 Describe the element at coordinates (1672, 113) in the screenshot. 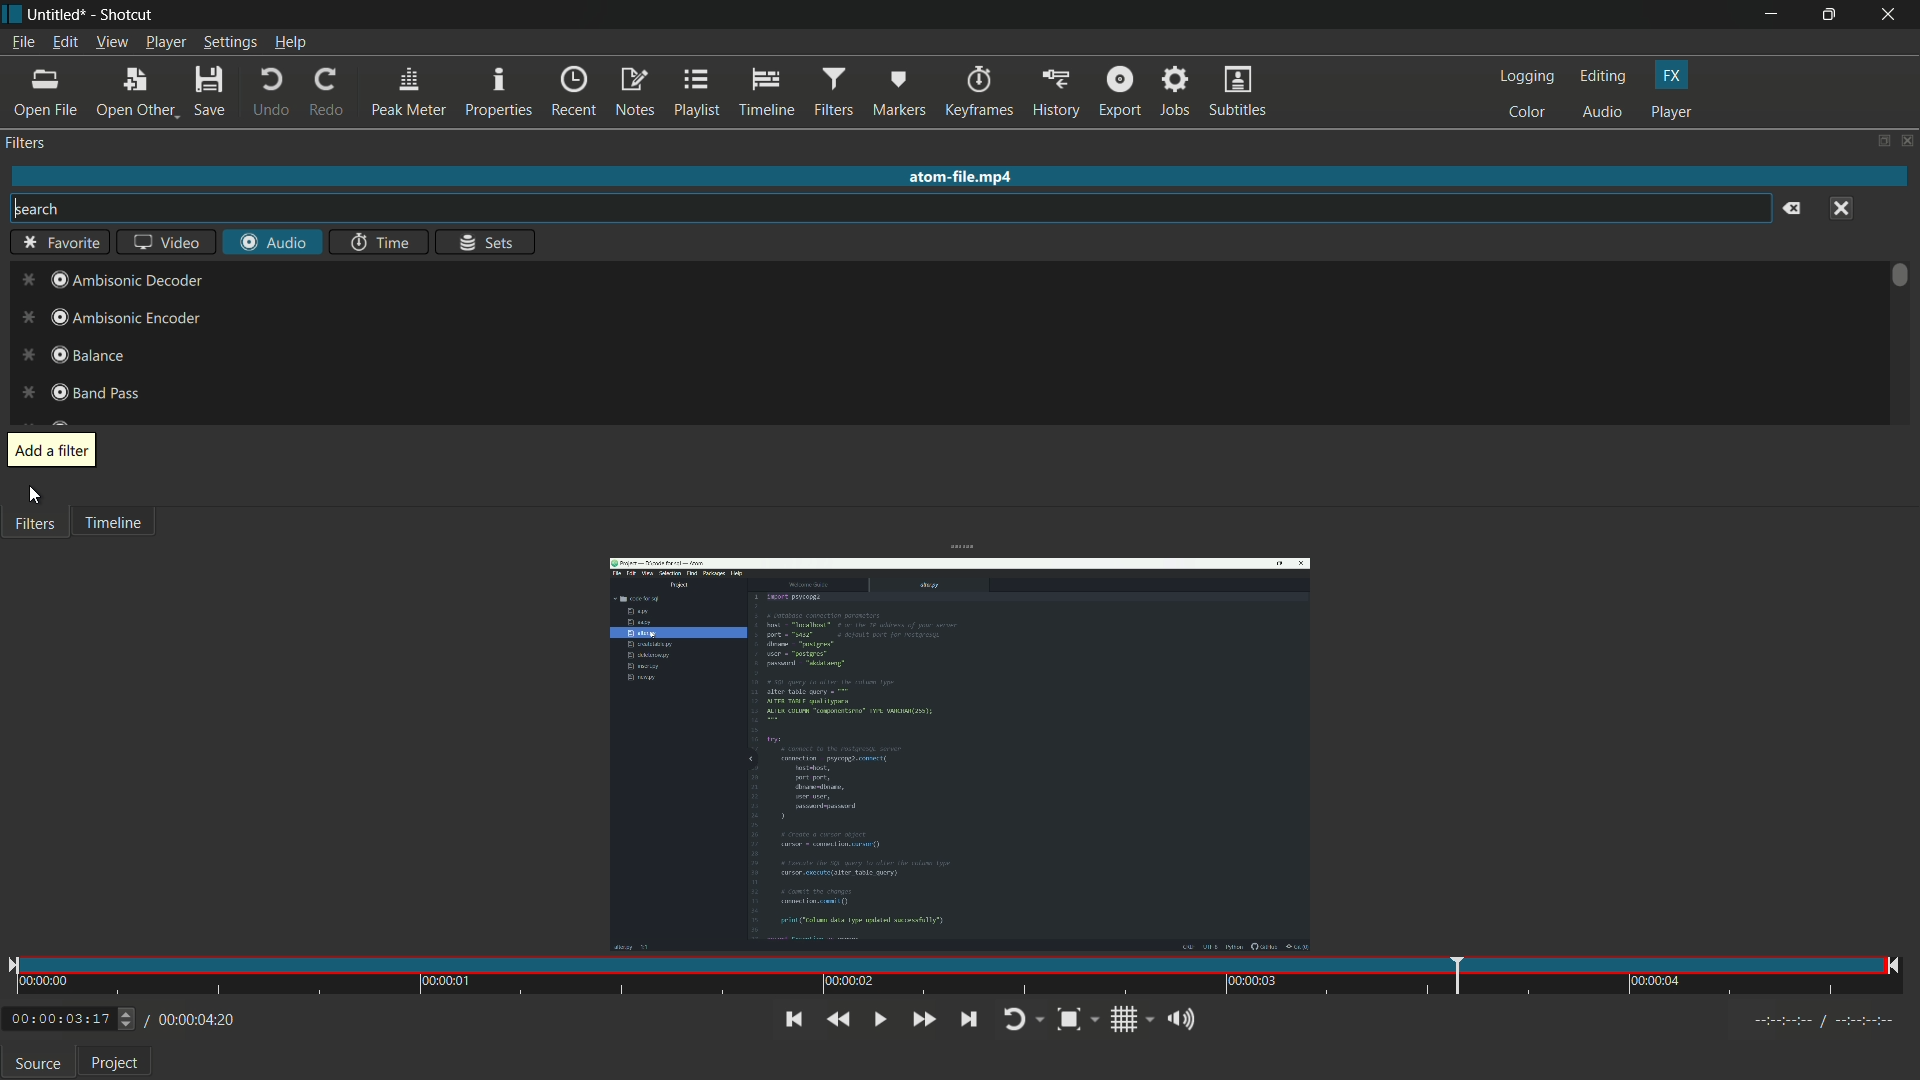

I see `player` at that location.